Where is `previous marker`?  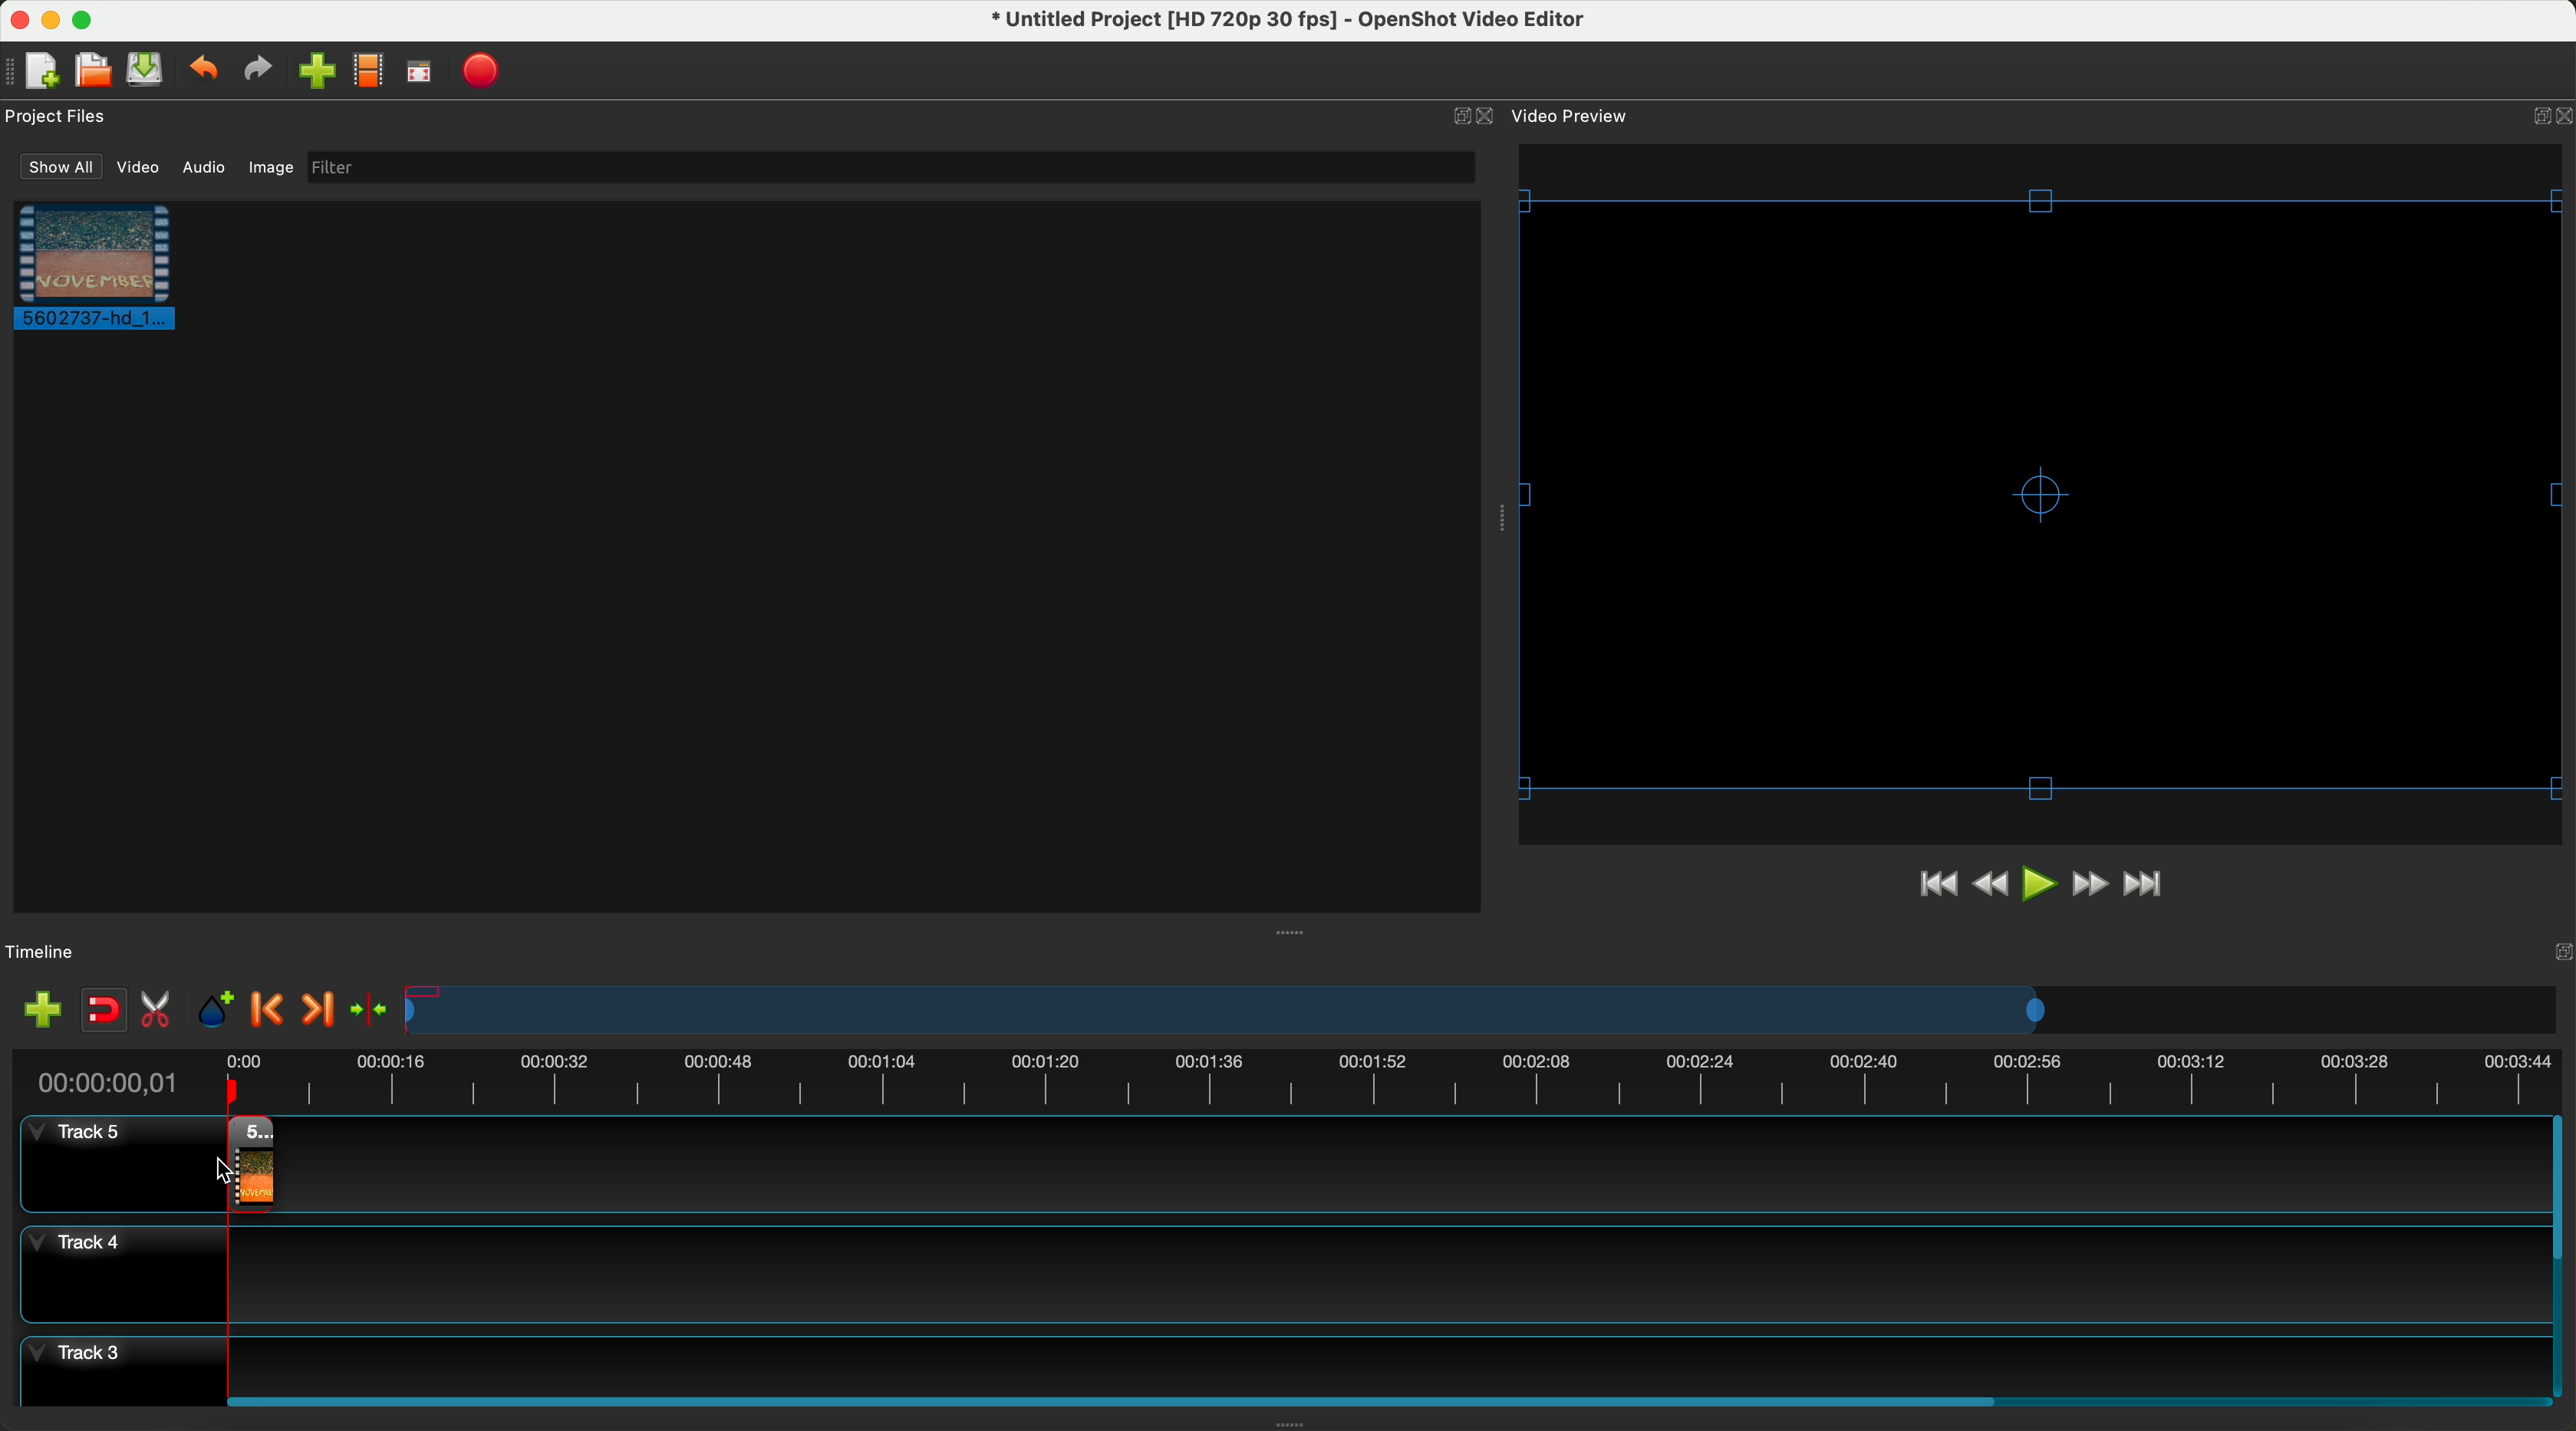 previous marker is located at coordinates (270, 1010).